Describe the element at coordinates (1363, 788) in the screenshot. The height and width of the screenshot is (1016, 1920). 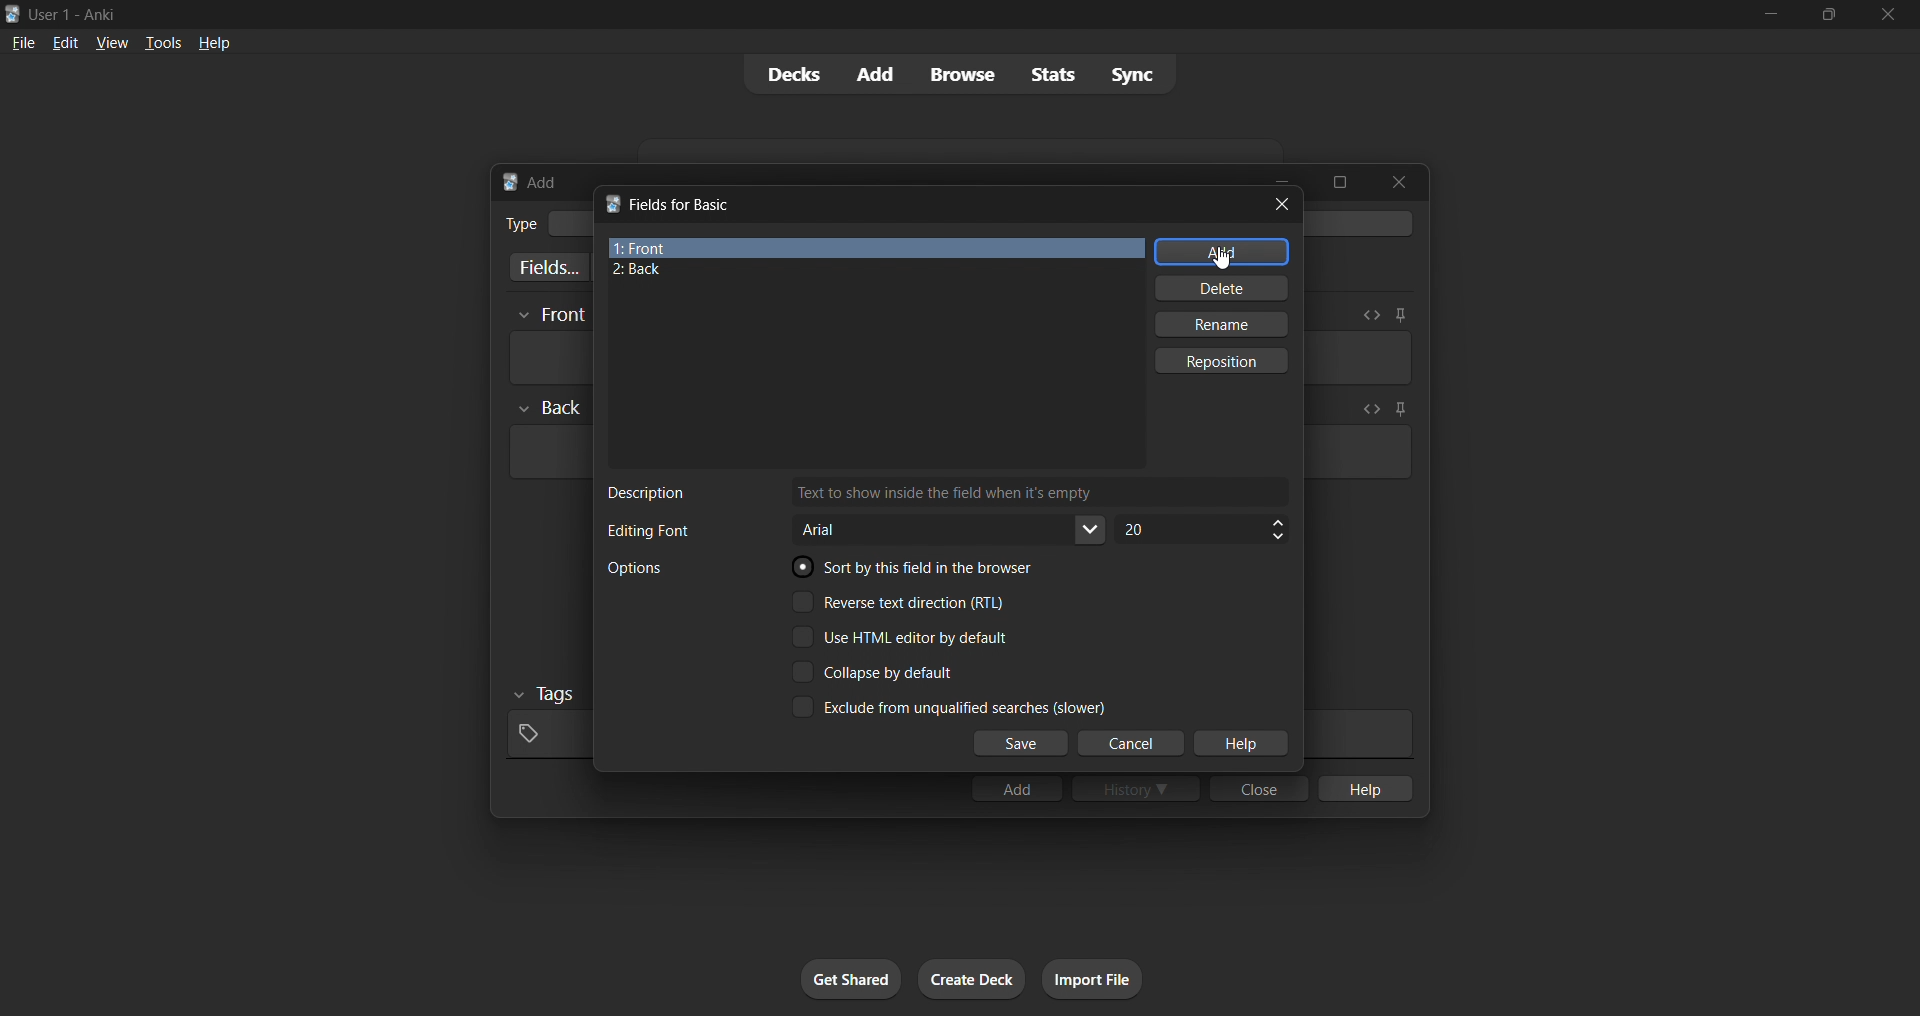
I see `help` at that location.